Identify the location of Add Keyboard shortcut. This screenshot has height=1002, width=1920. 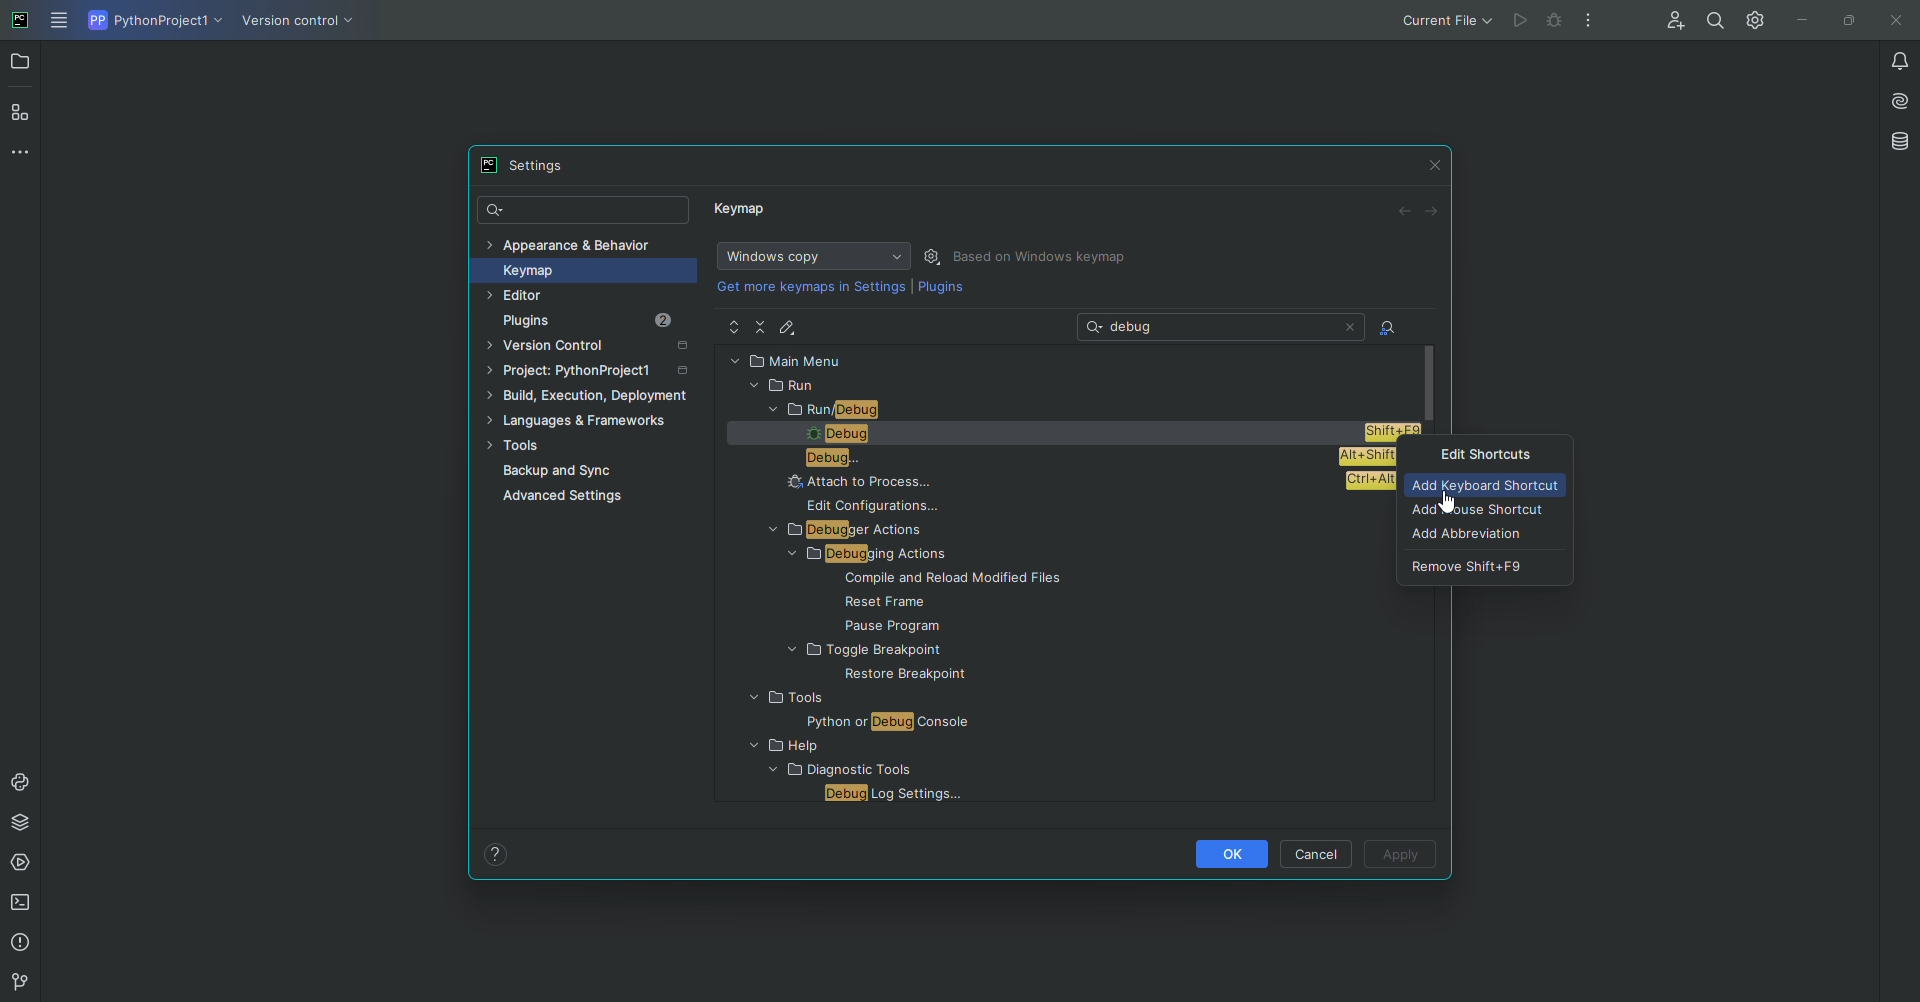
(1486, 485).